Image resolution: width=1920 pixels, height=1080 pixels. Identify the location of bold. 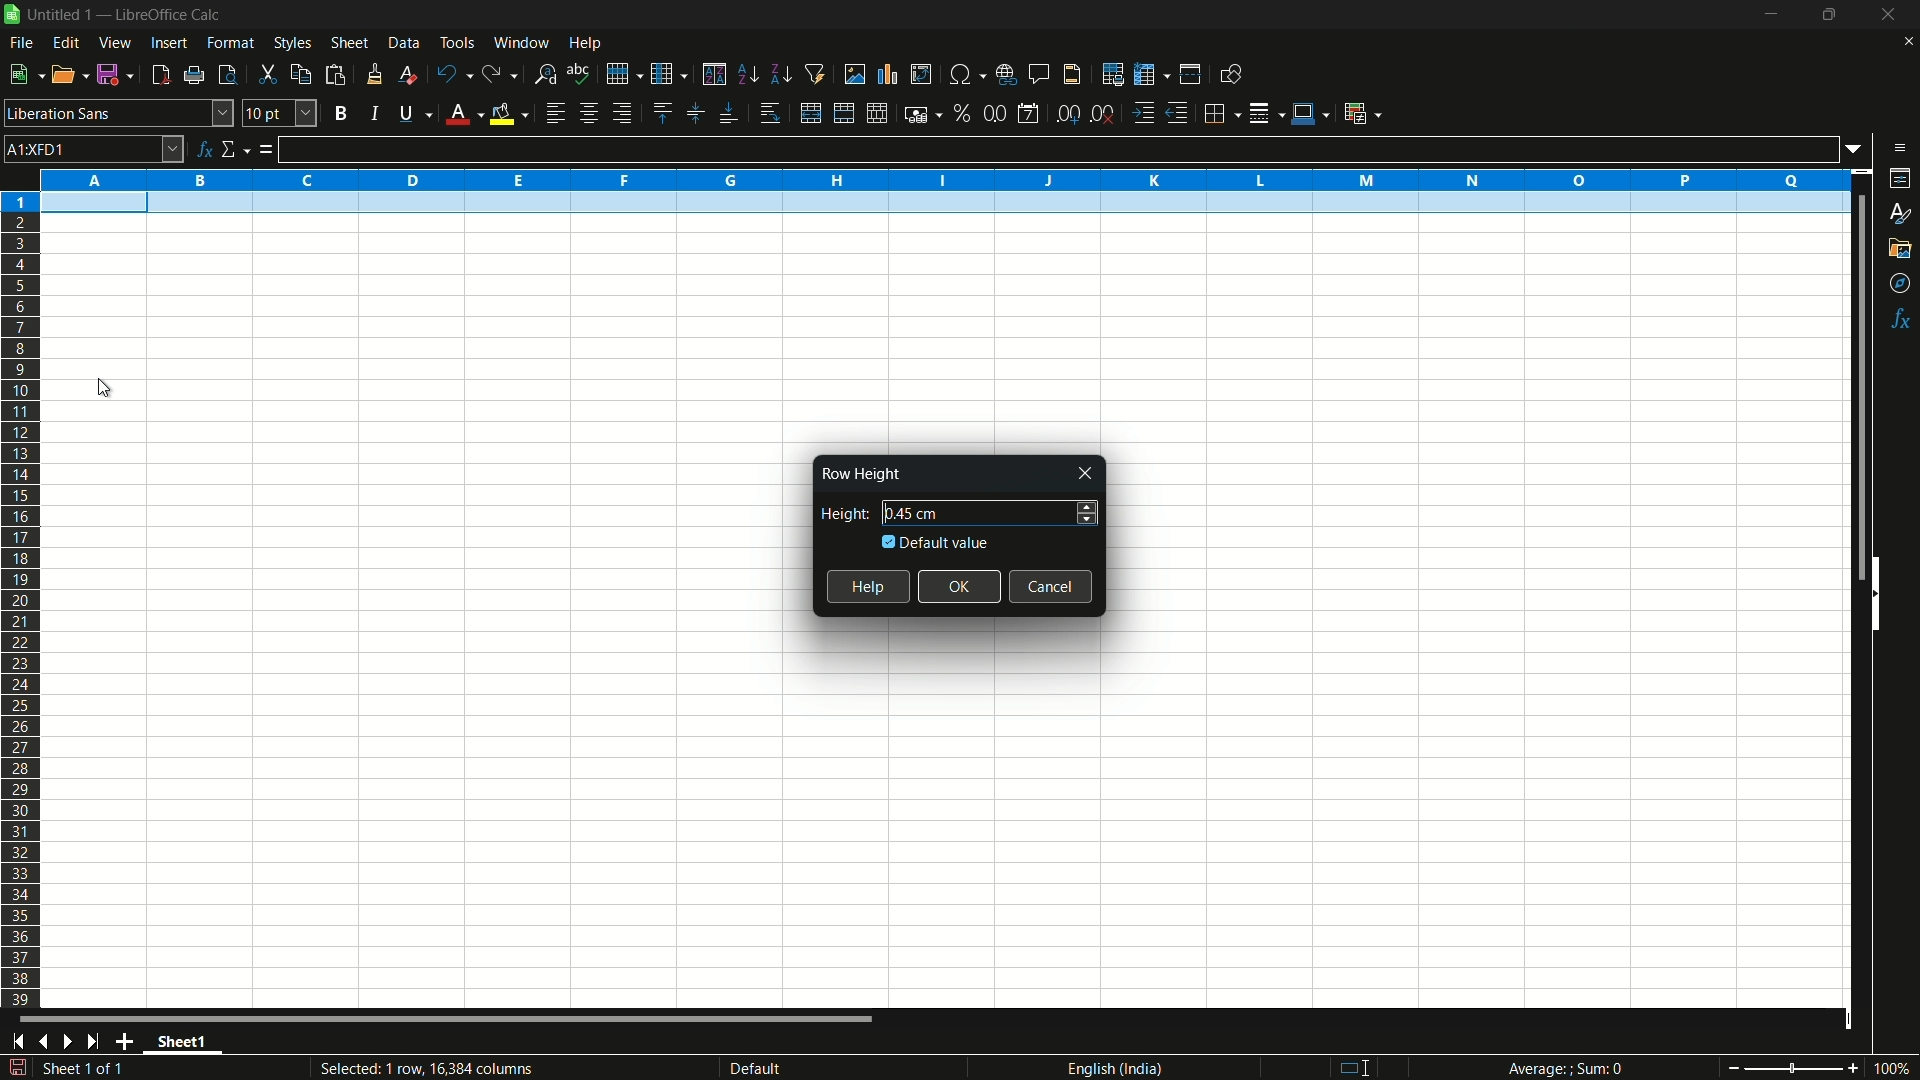
(340, 112).